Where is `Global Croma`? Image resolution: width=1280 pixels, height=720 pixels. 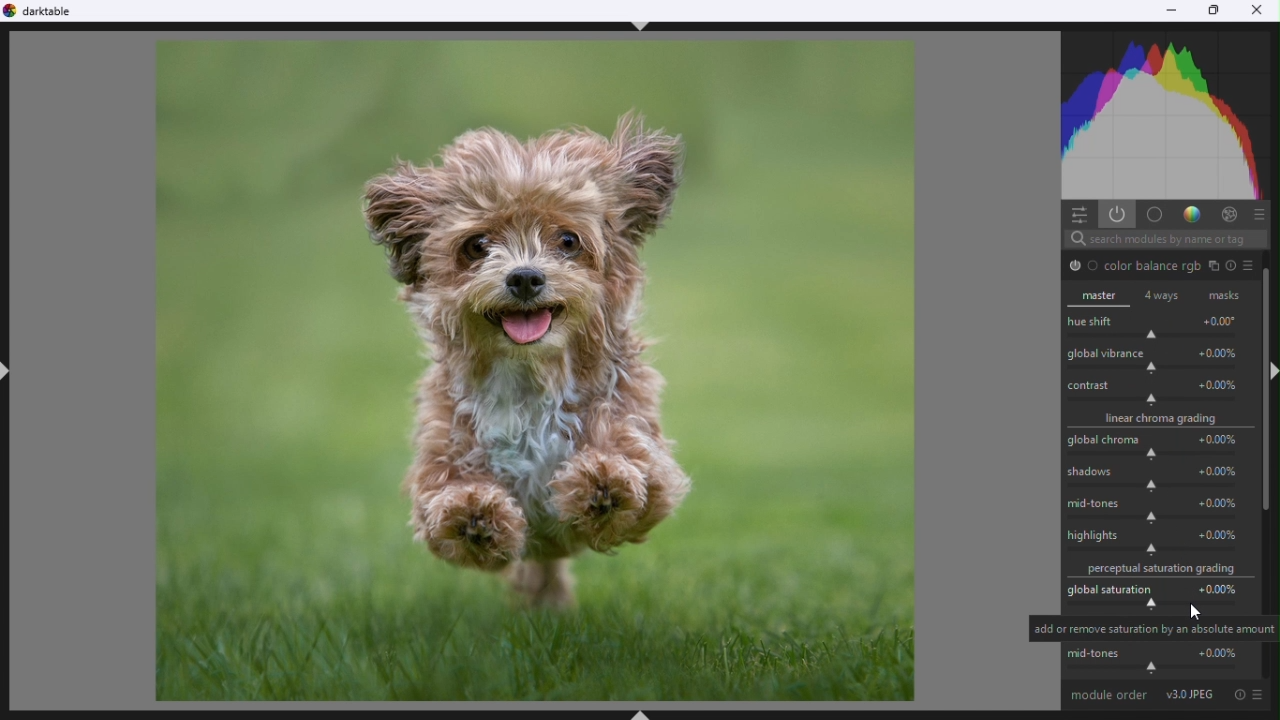 Global Croma is located at coordinates (1159, 447).